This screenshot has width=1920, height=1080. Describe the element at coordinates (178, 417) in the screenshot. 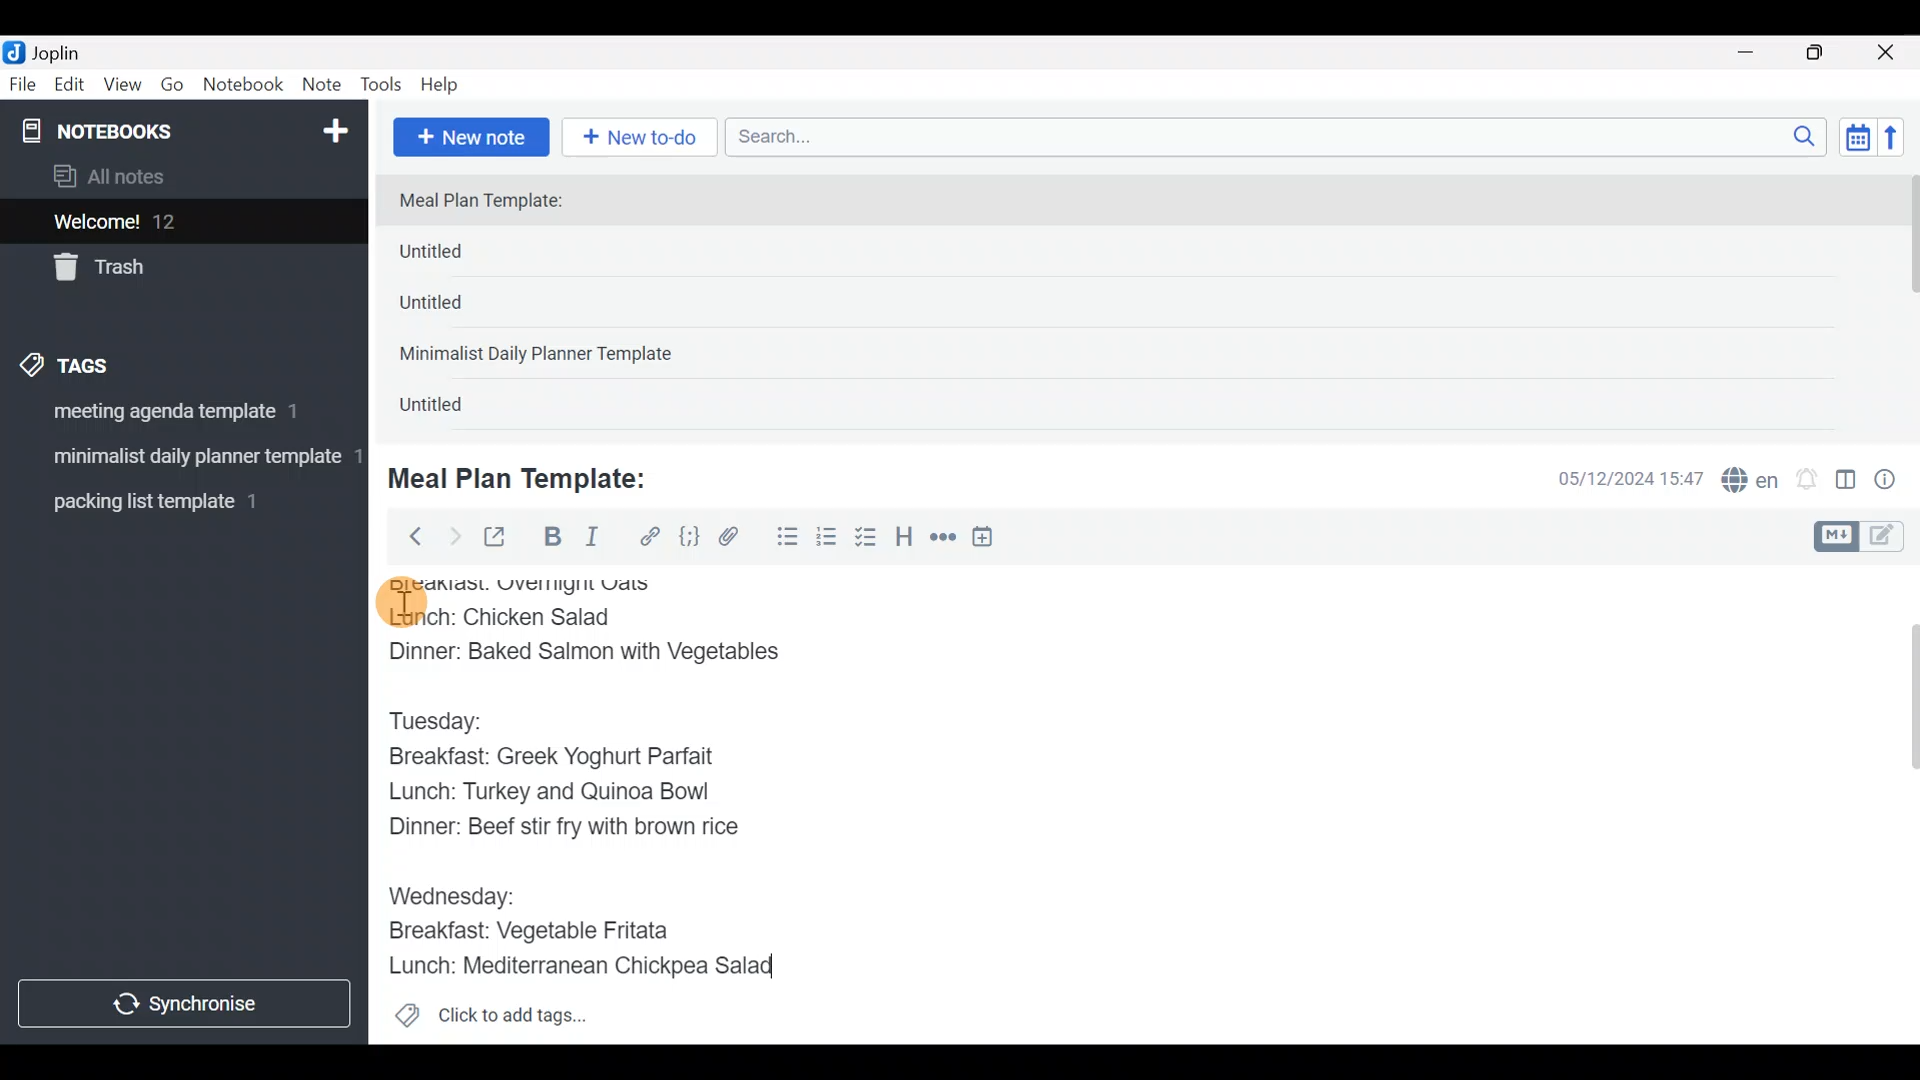

I see `Tag 1` at that location.